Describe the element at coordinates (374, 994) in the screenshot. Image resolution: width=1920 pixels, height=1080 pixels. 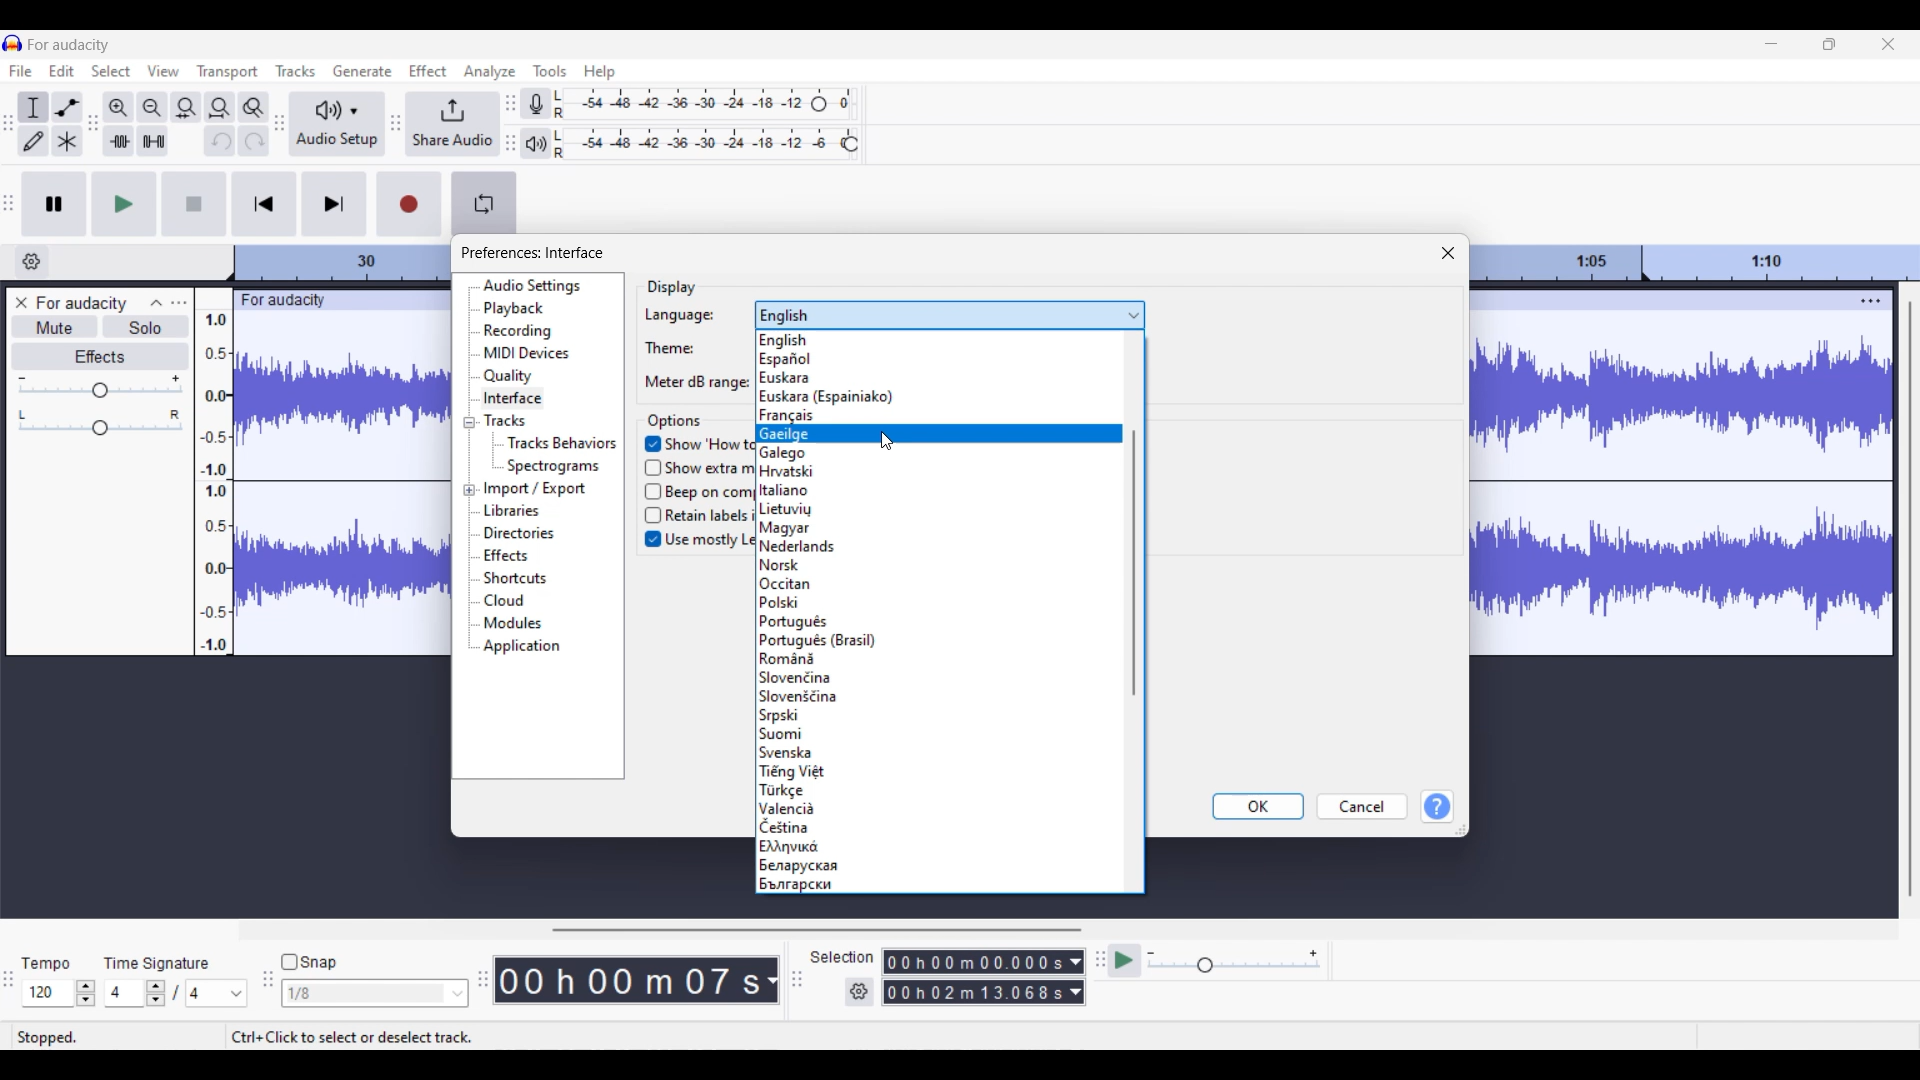
I see `1/8` at that location.